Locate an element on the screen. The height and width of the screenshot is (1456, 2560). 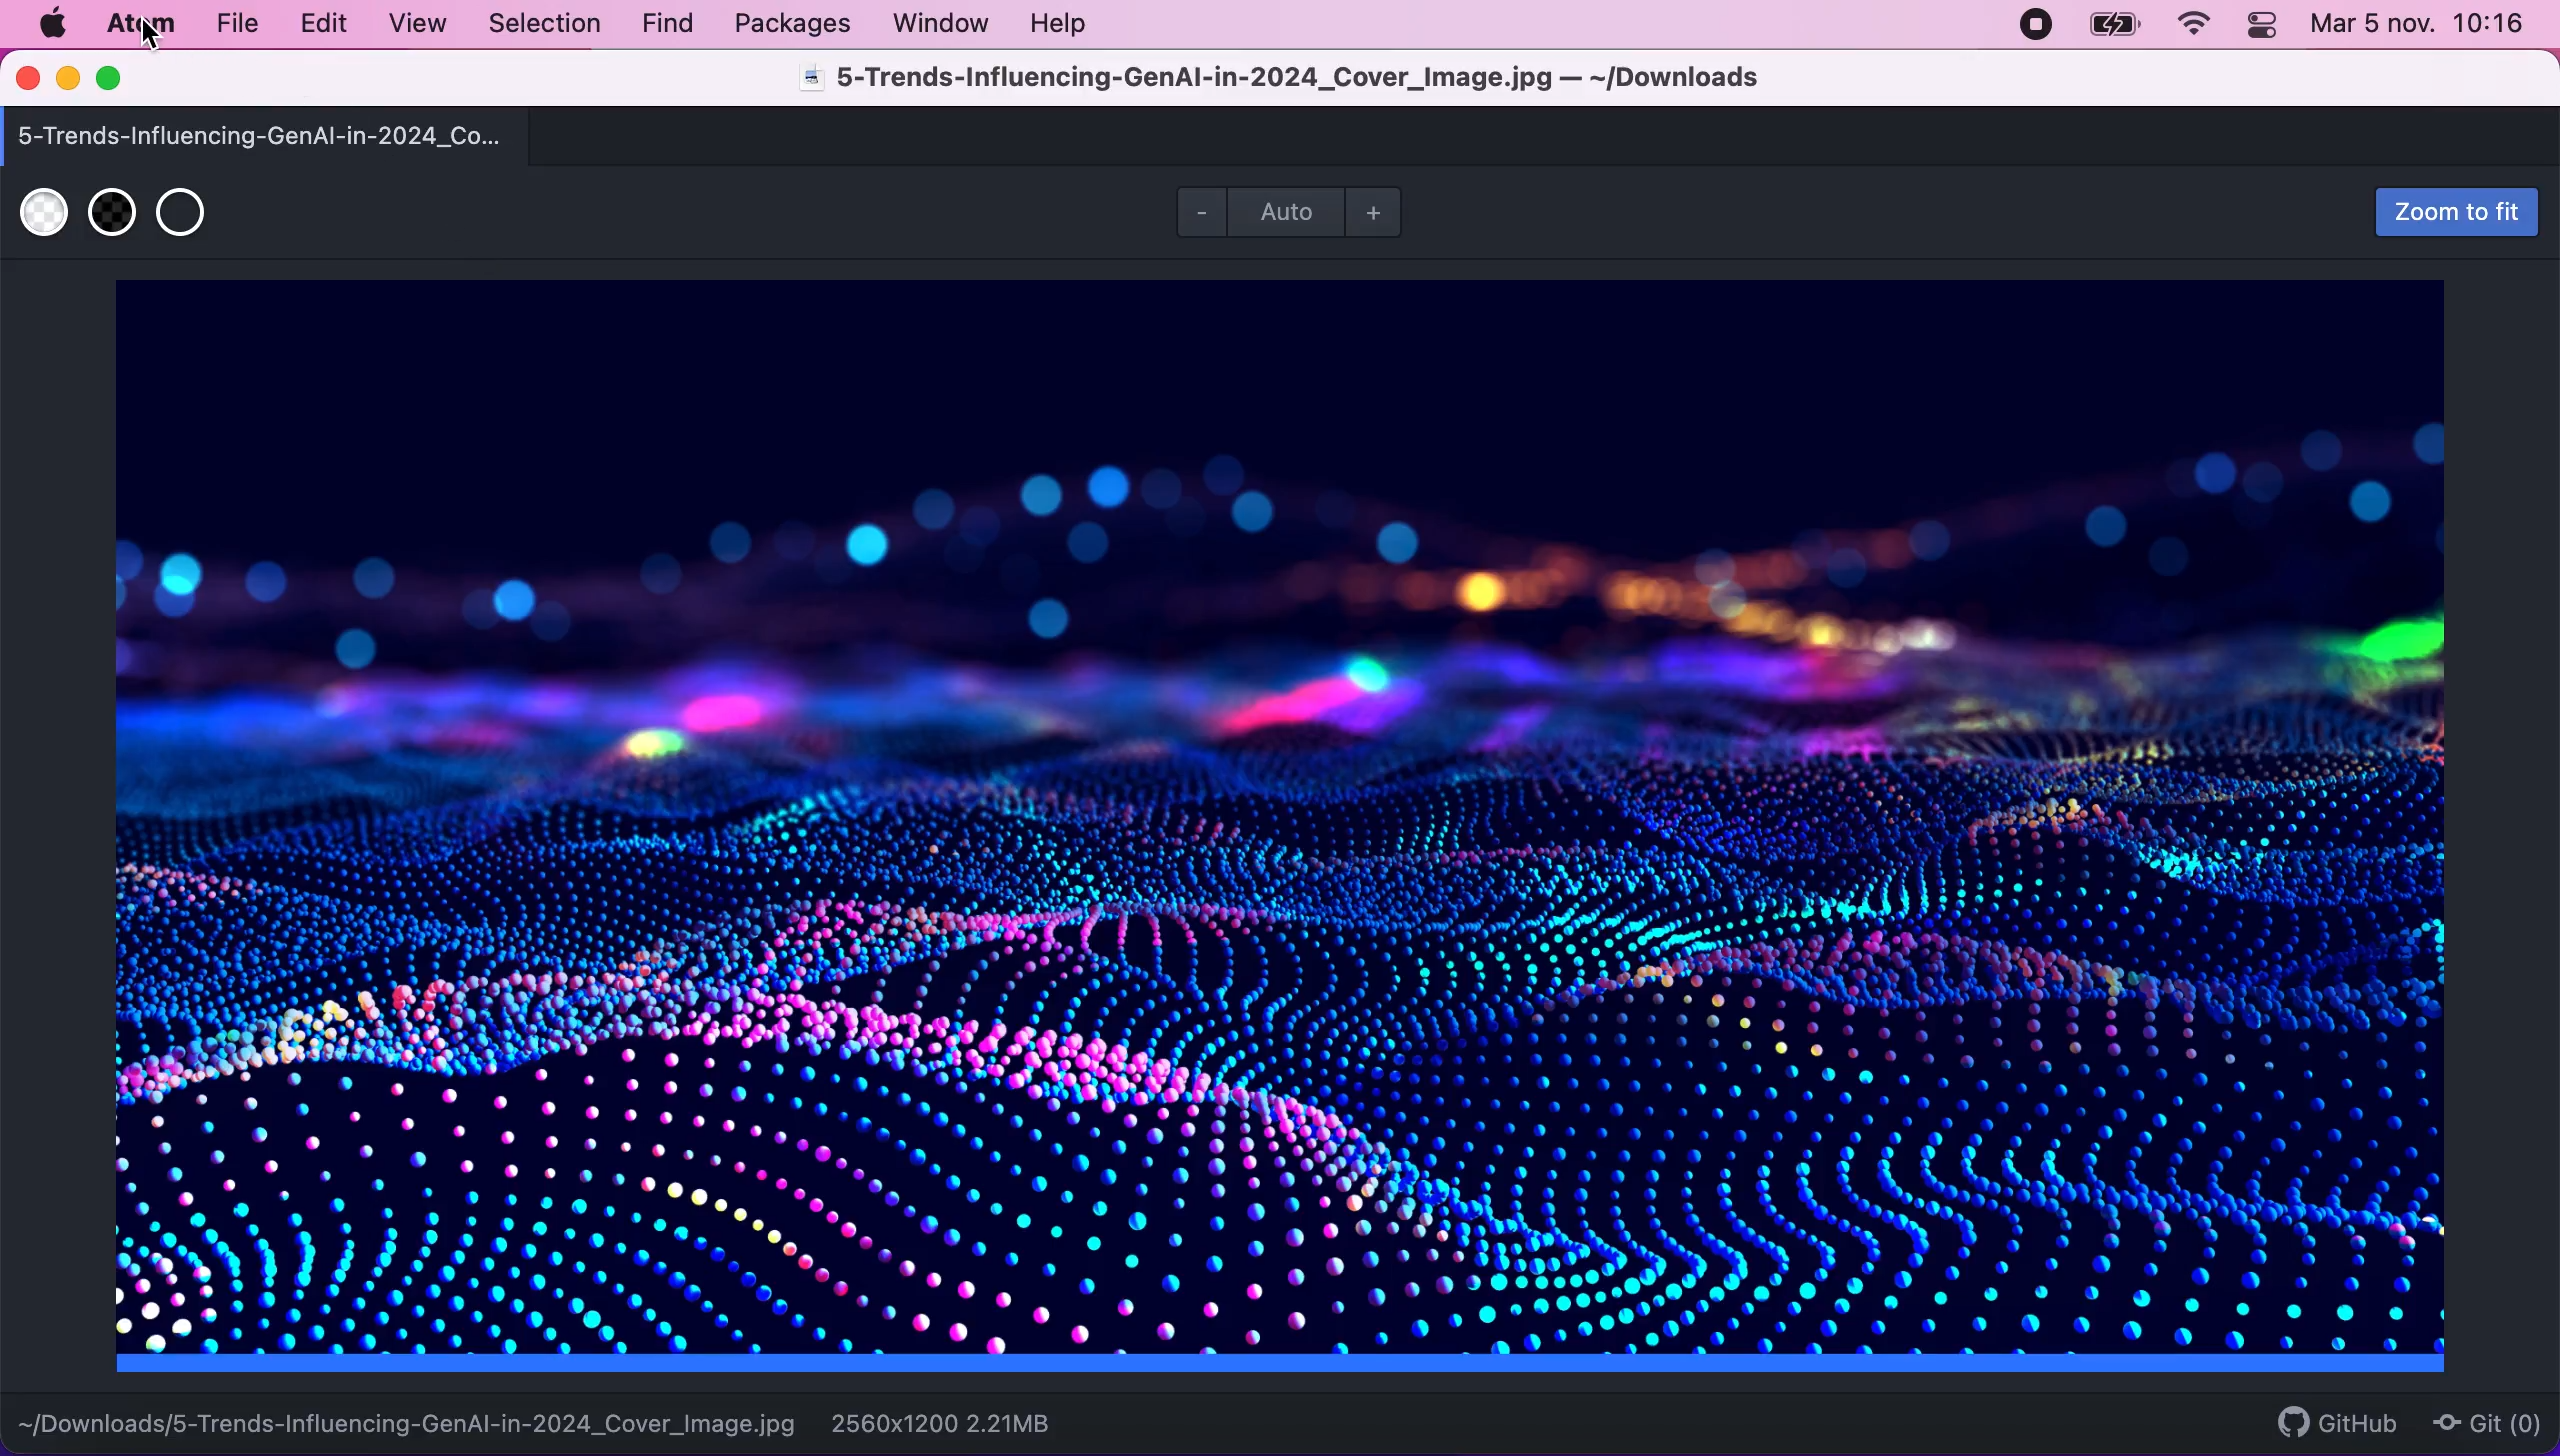
github is located at coordinates (2328, 1422).